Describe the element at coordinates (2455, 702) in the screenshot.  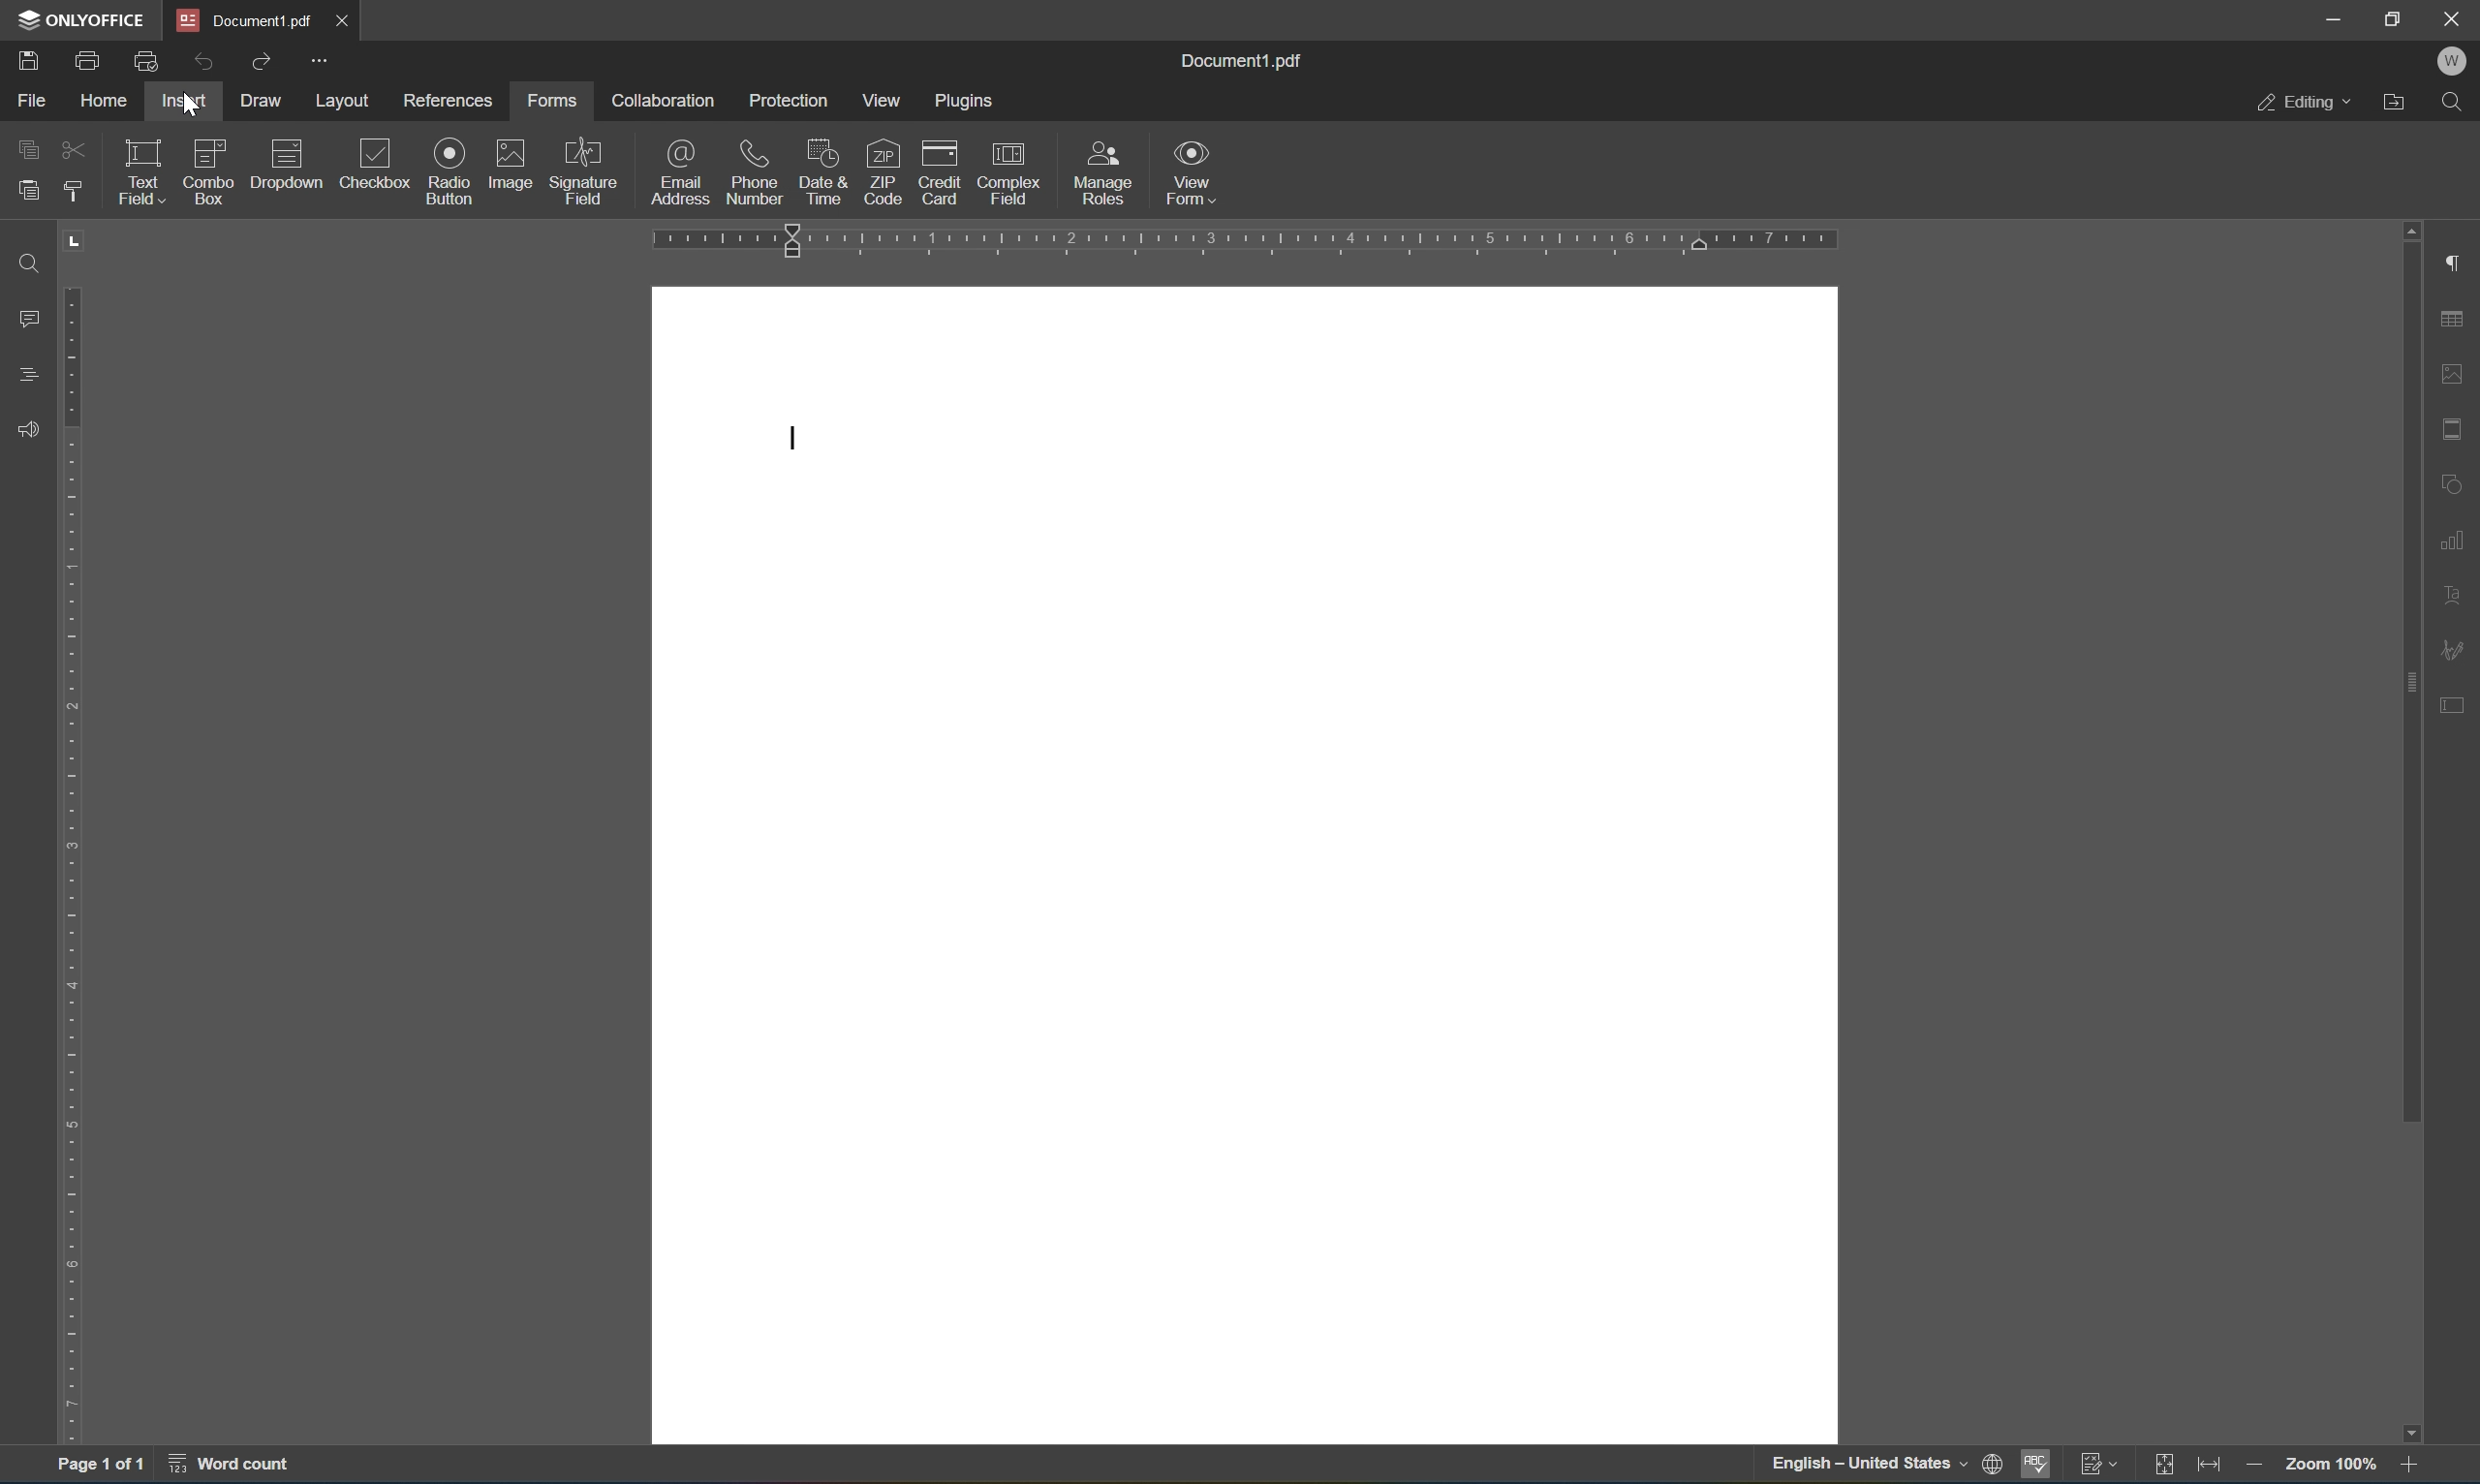
I see `Form settings` at that location.